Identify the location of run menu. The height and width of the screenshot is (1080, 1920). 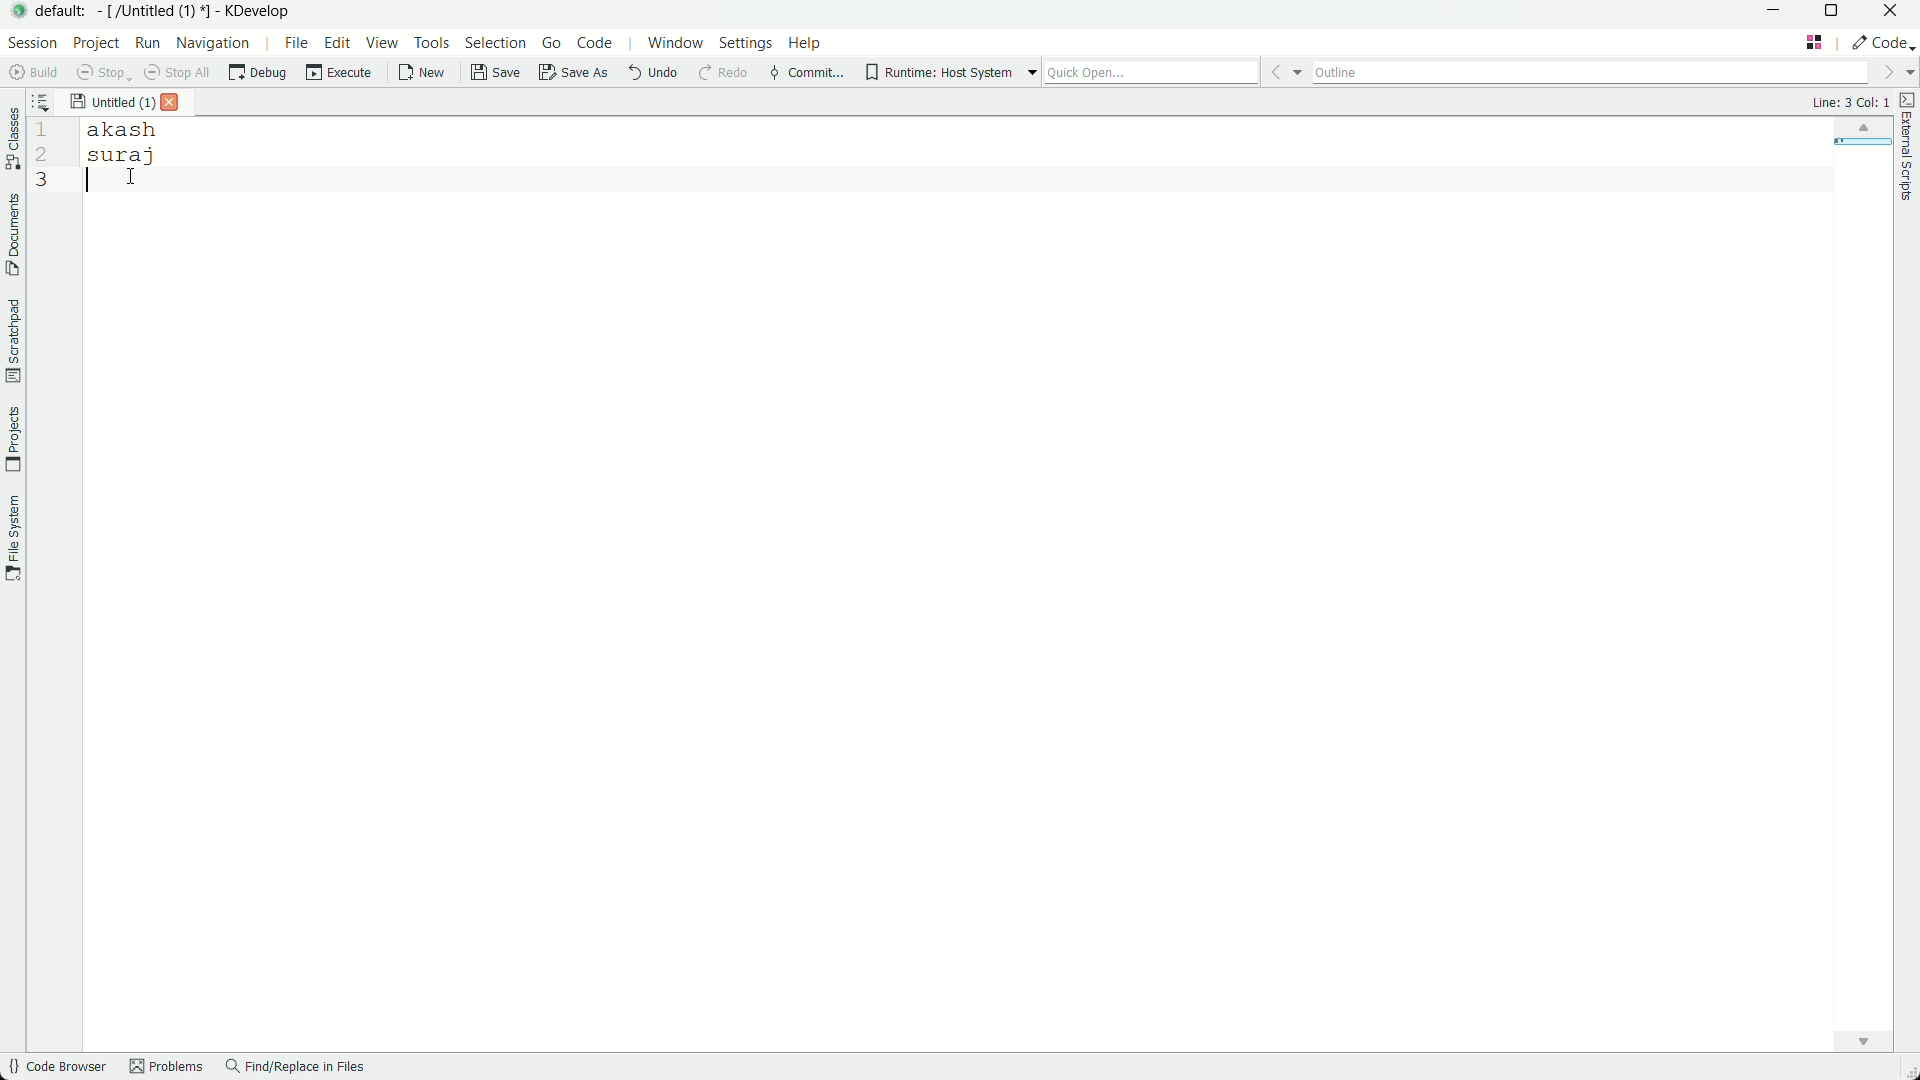
(147, 42).